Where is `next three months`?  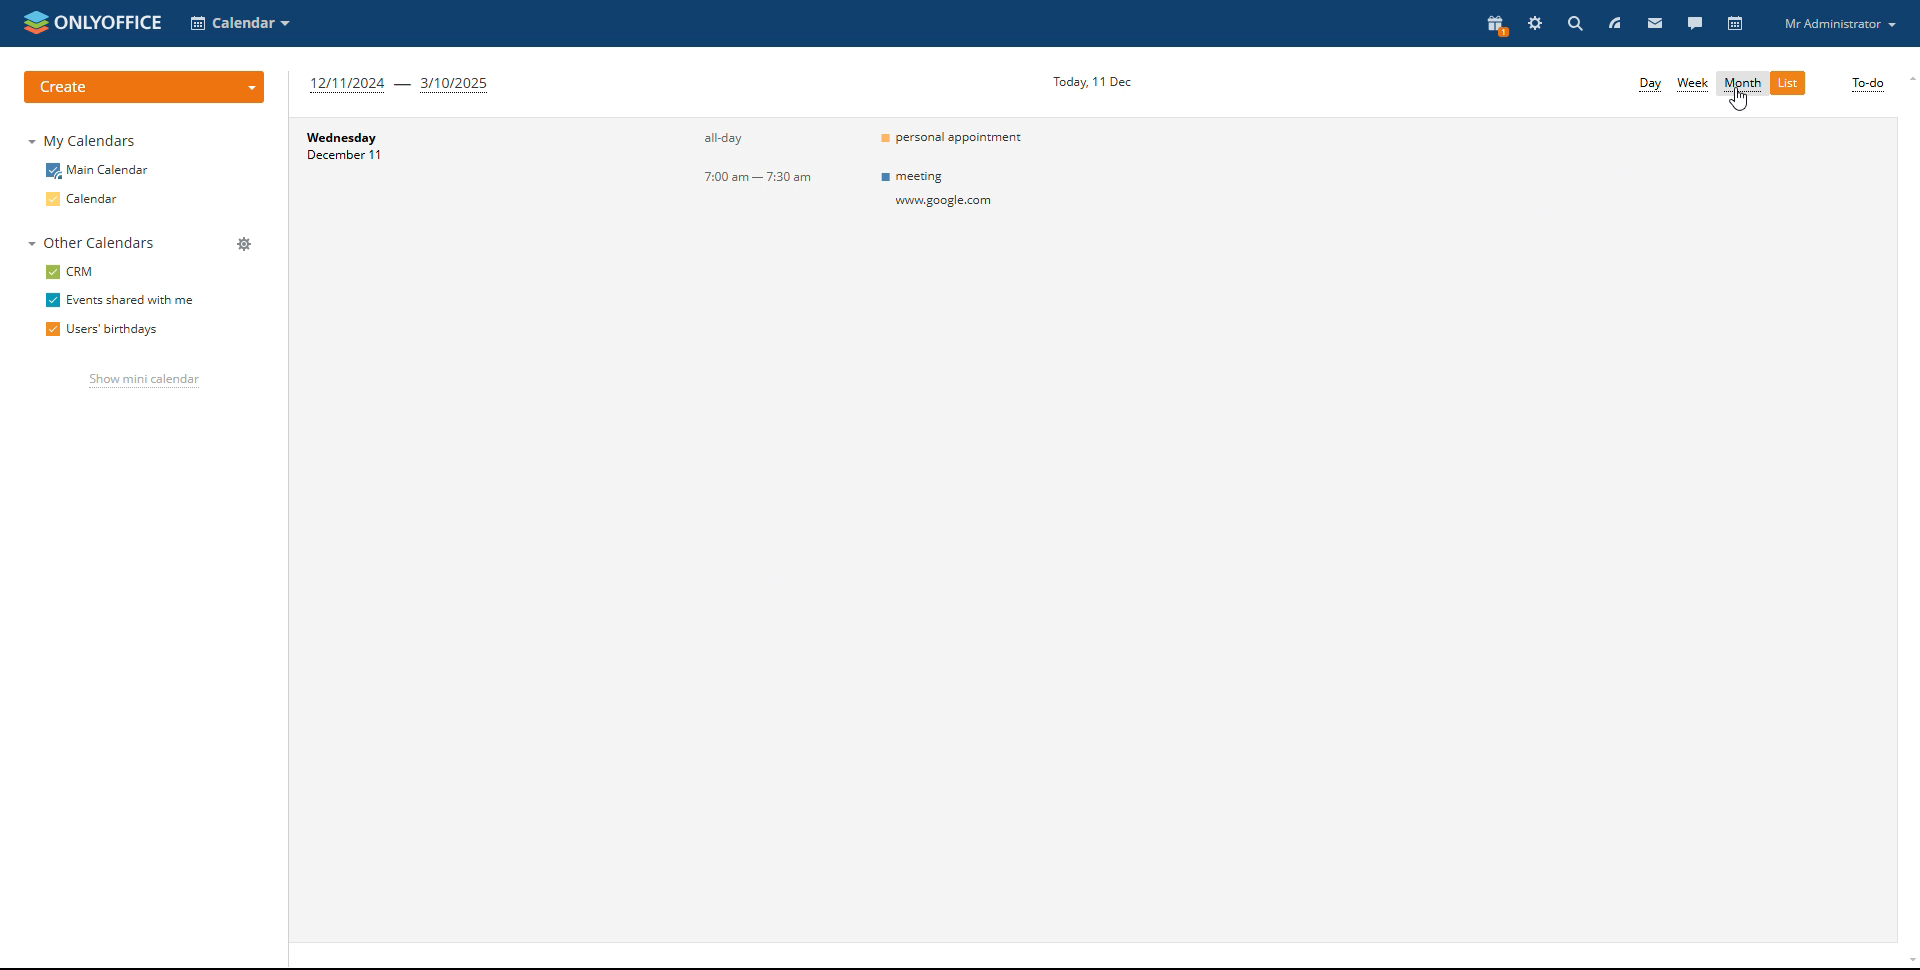
next three months is located at coordinates (400, 86).